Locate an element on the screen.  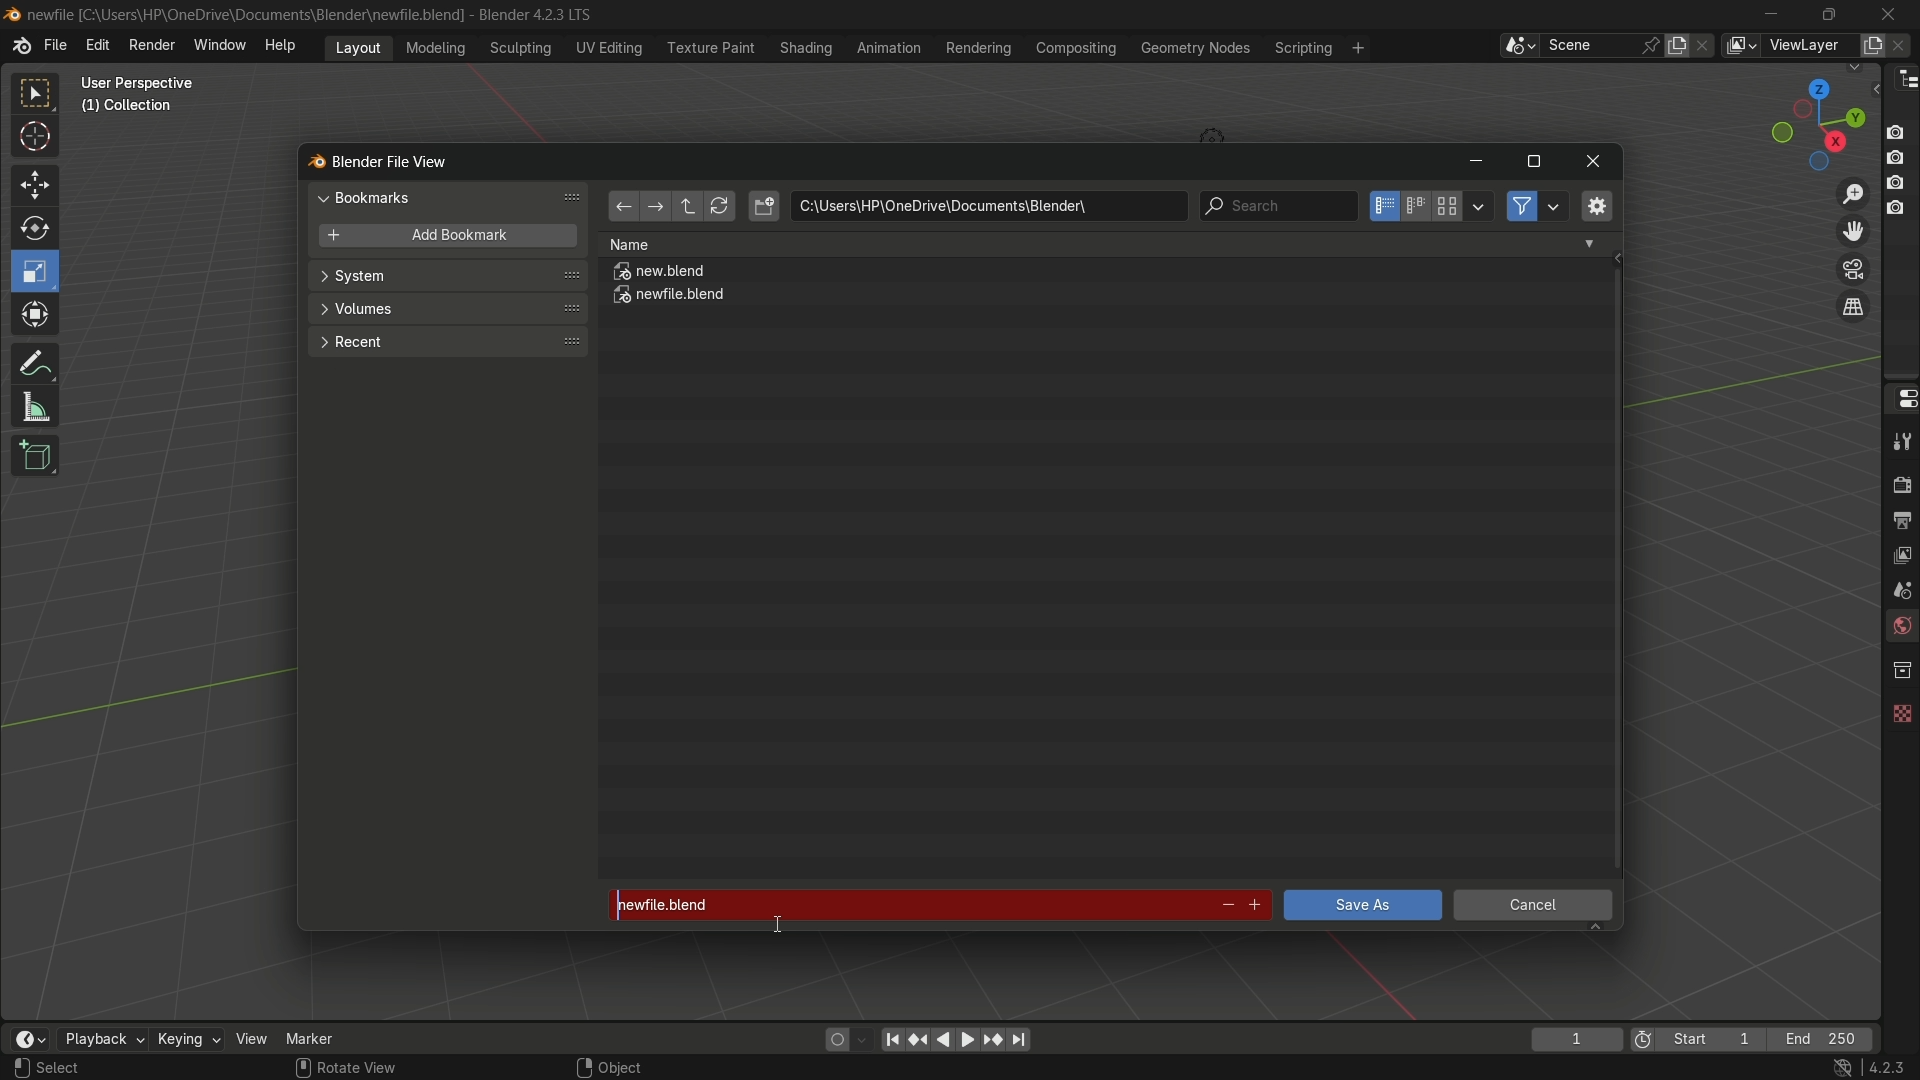
minimize is located at coordinates (1475, 163).